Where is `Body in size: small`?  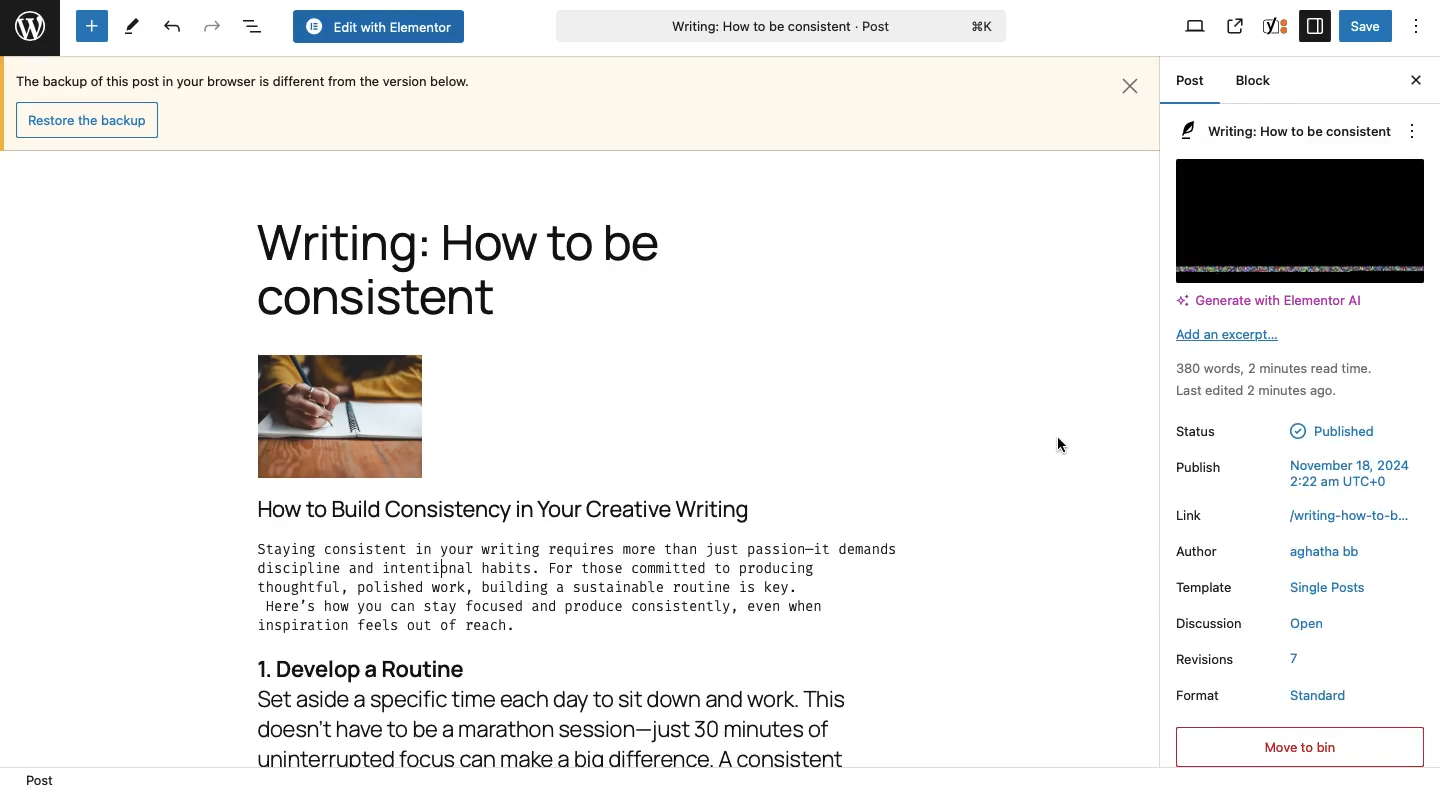 Body in size: small is located at coordinates (598, 592).